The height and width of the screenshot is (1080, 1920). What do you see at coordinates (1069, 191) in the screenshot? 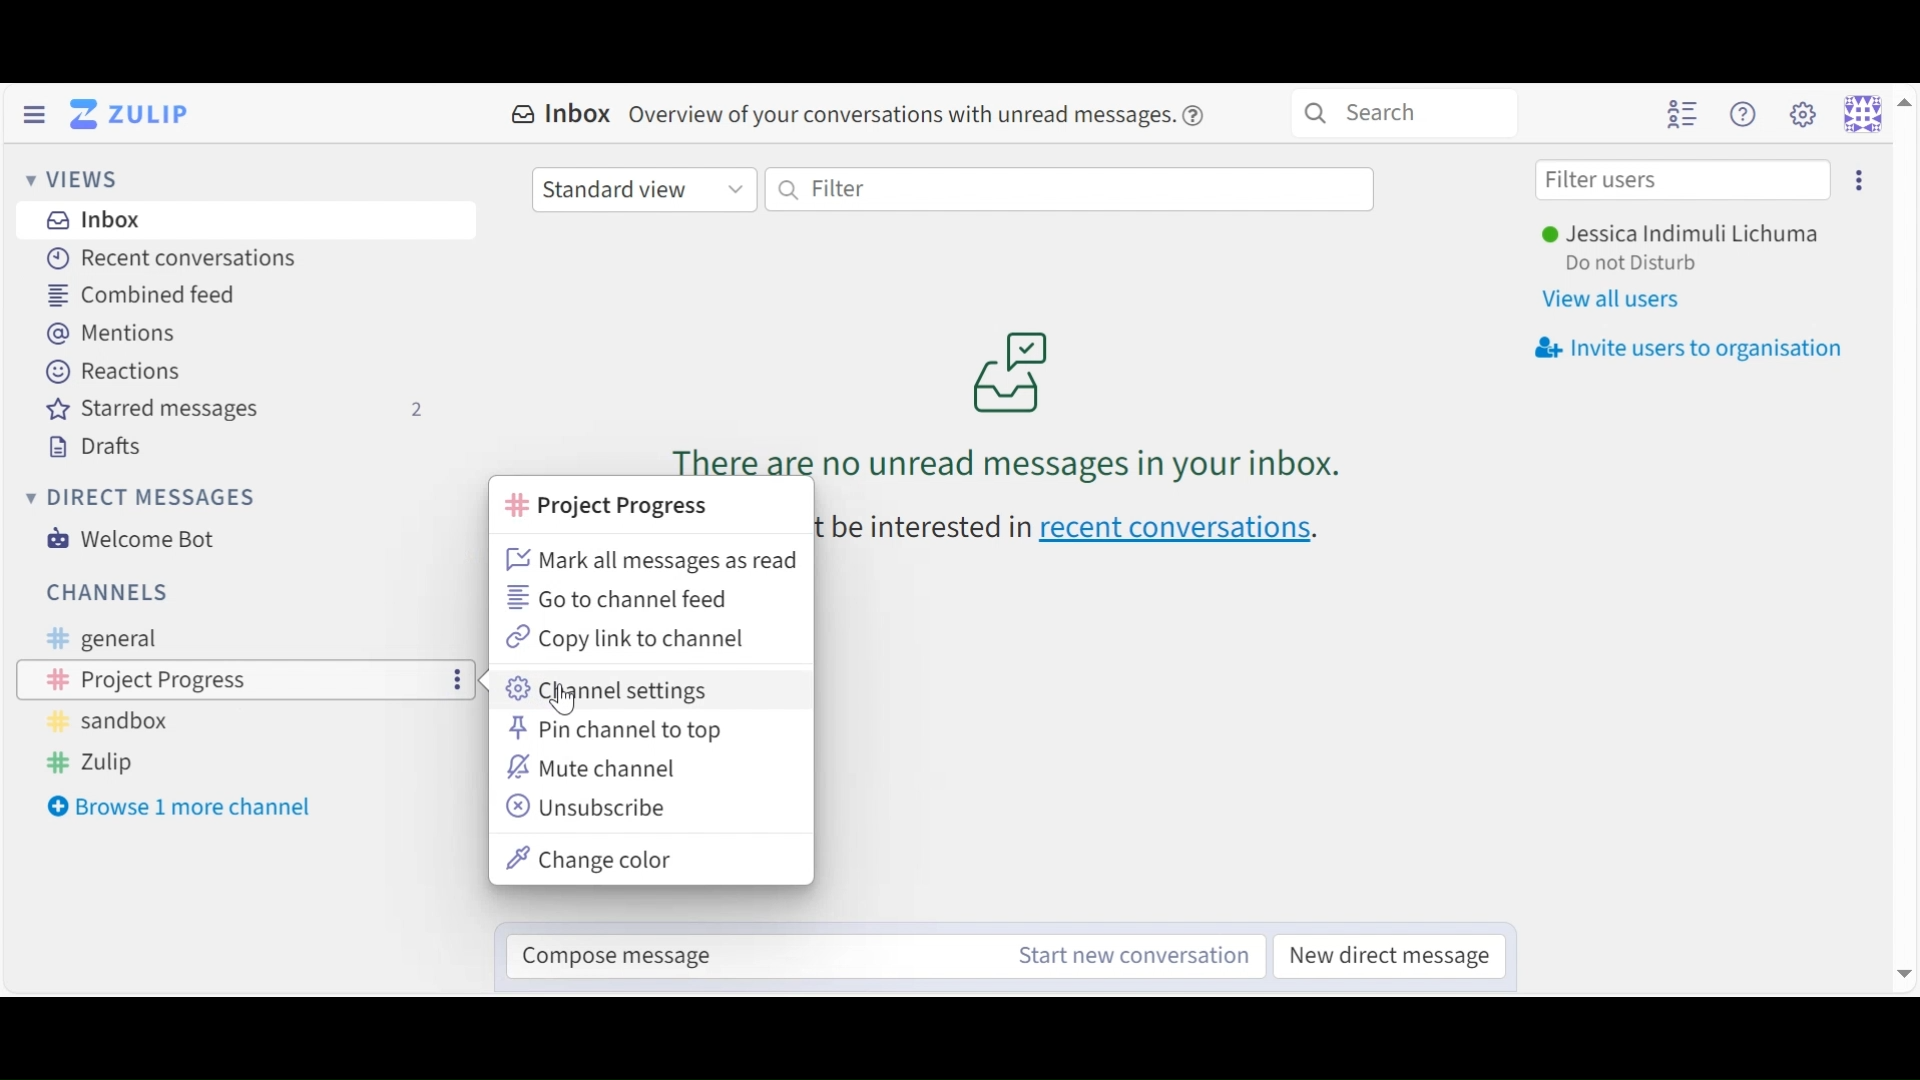
I see `Filter by text` at bounding box center [1069, 191].